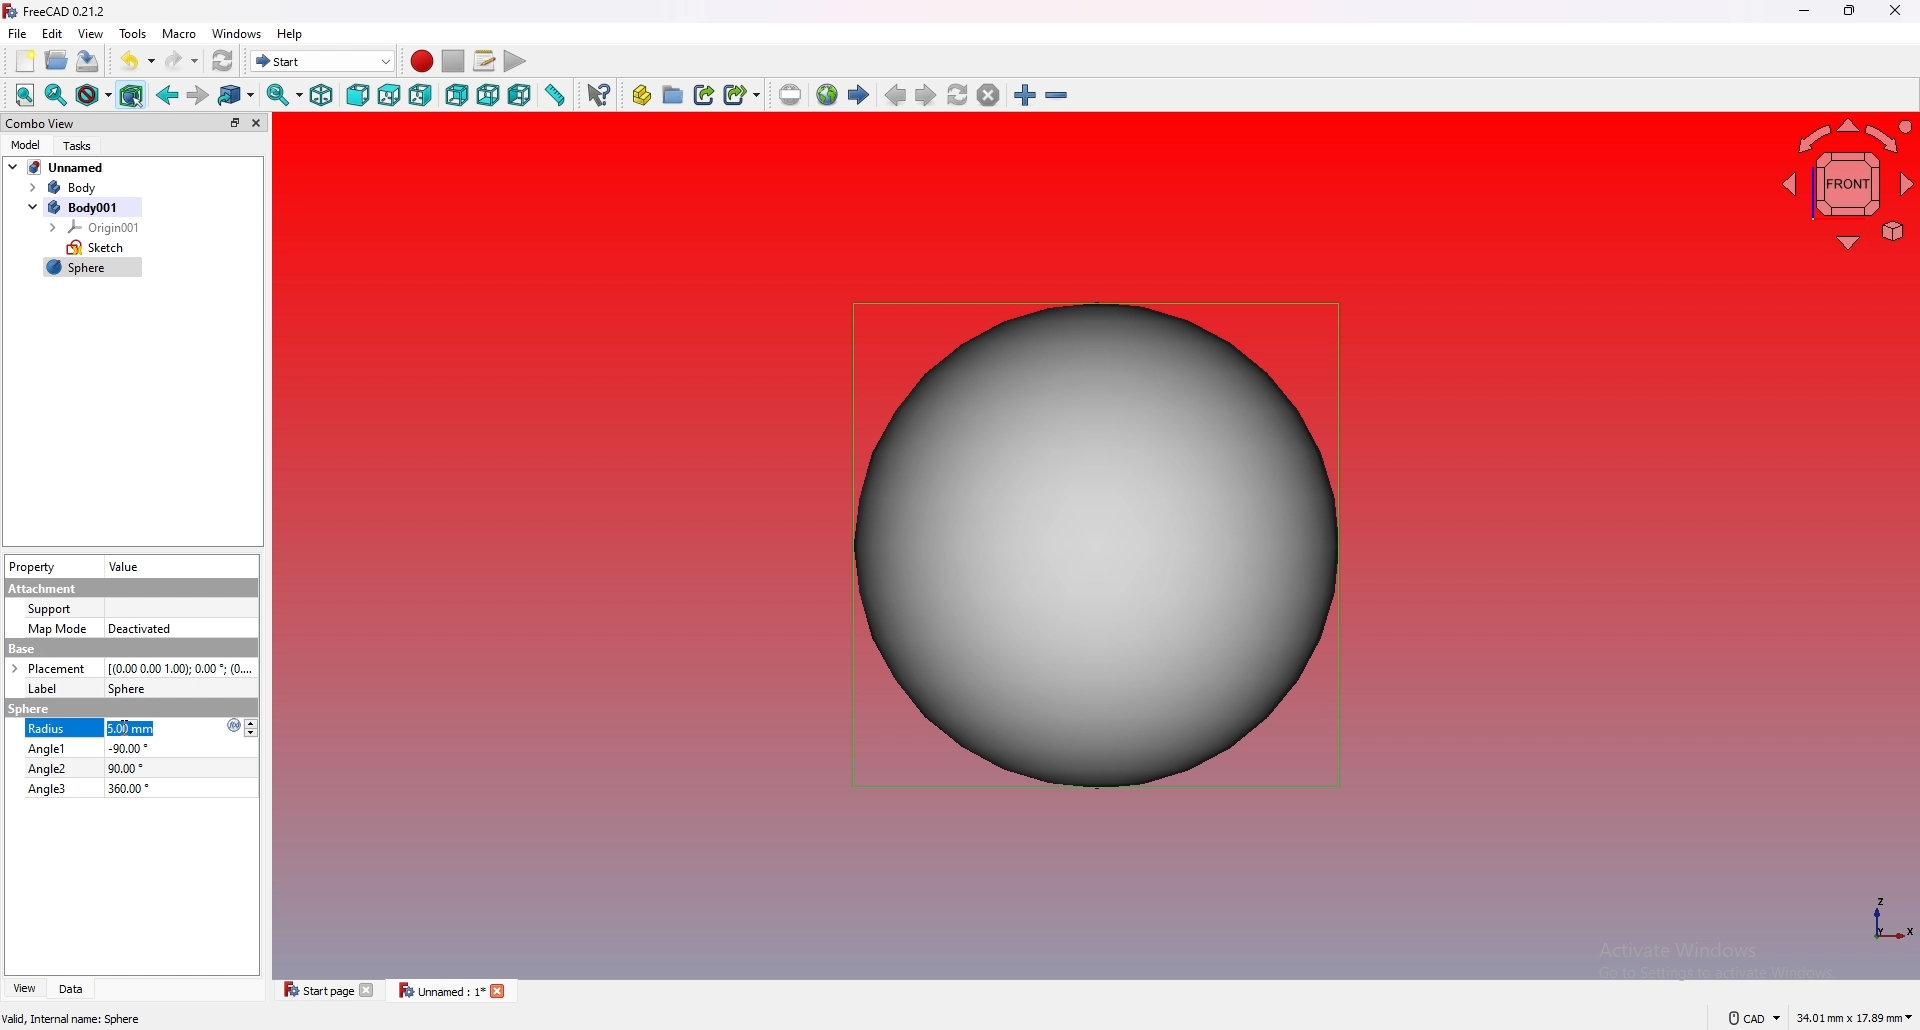  I want to click on origin001, so click(97, 227).